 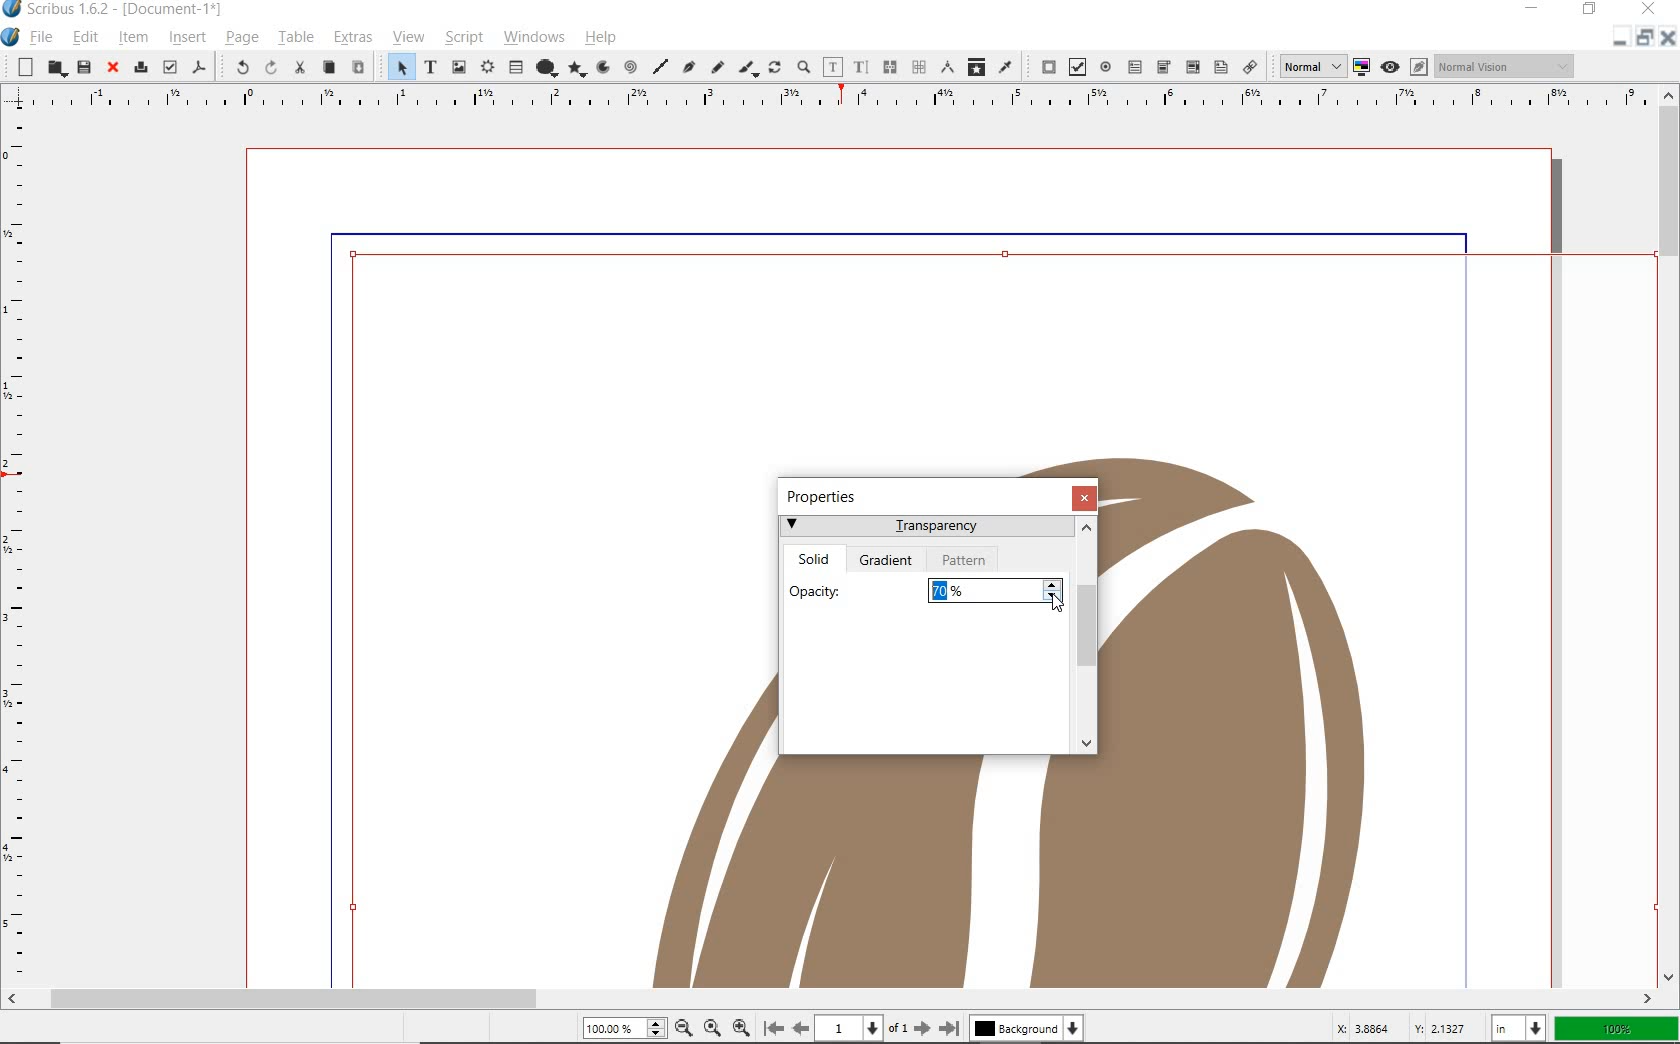 I want to click on gradient, so click(x=889, y=560).